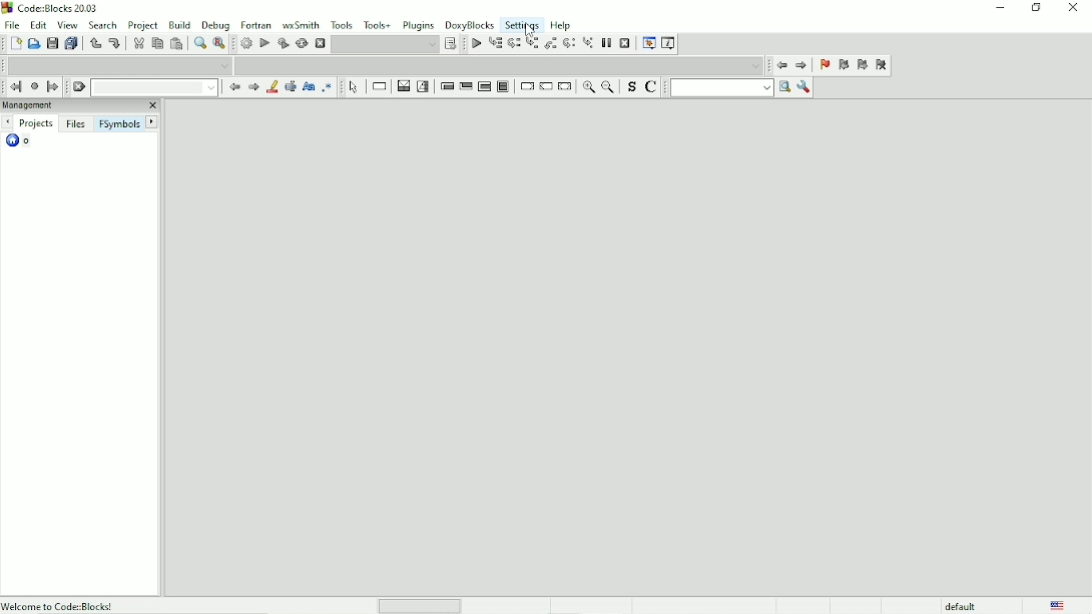 The width and height of the screenshot is (1092, 614). I want to click on Next, so click(151, 121).